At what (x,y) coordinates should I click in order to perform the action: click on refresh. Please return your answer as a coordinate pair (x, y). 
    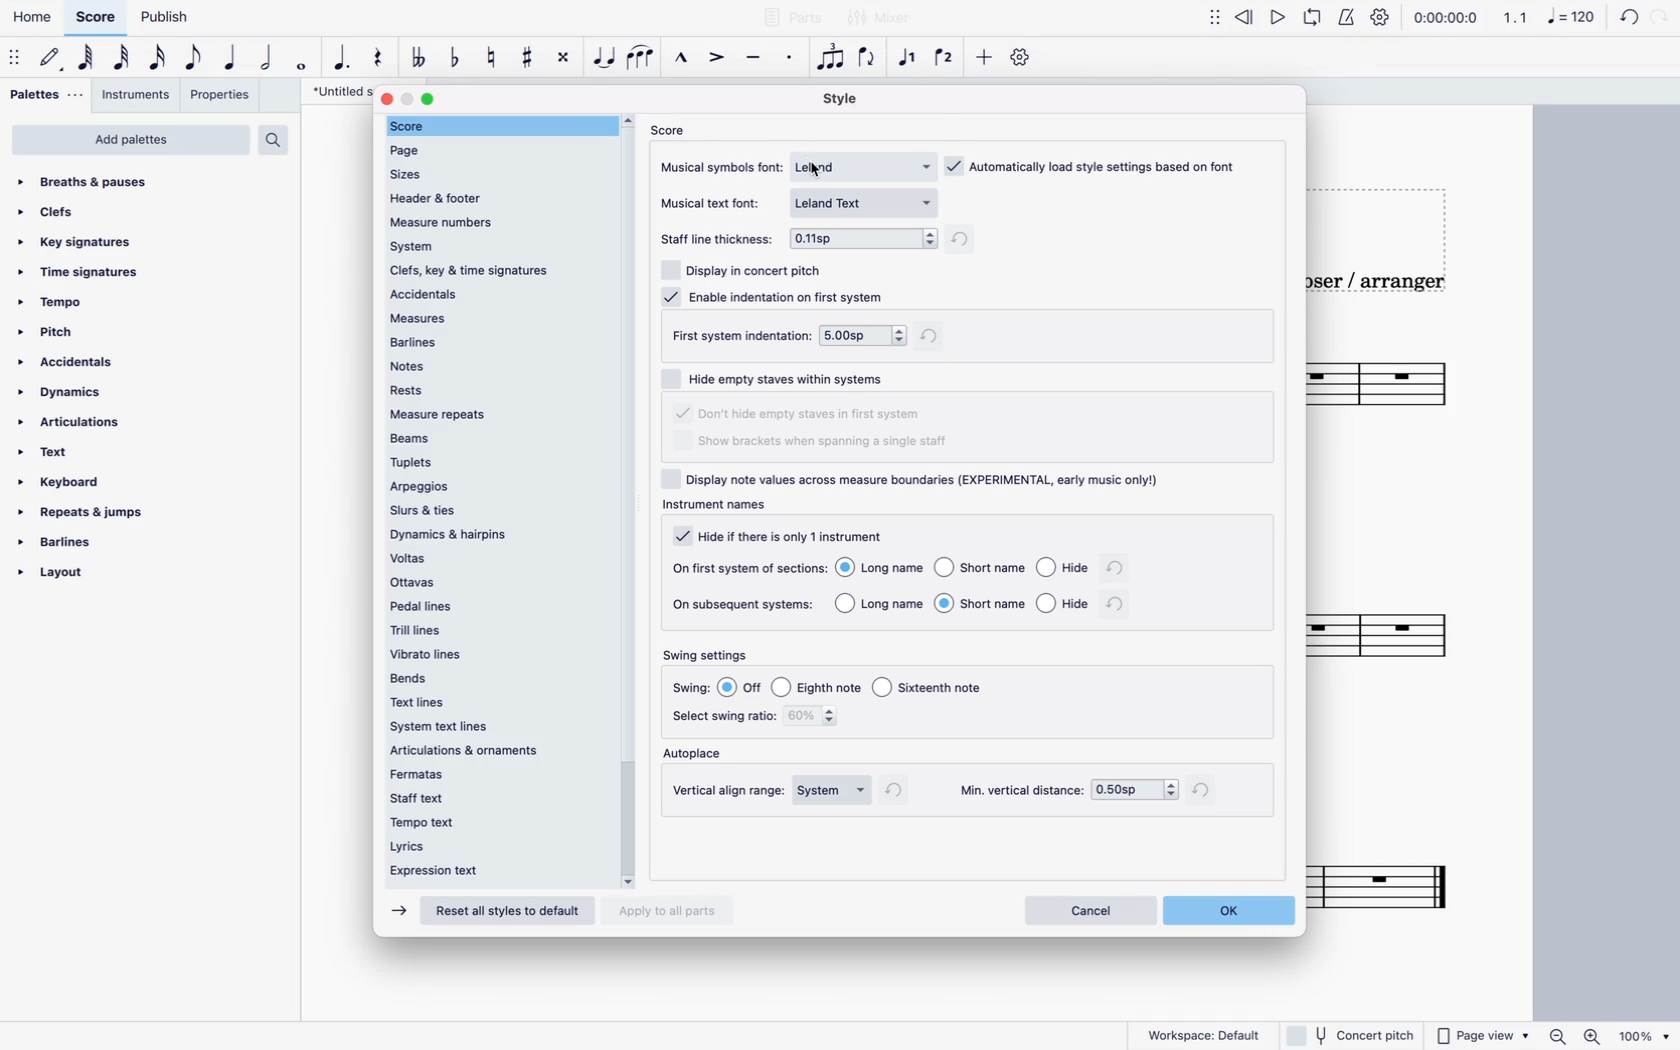
    Looking at the image, I should click on (1116, 570).